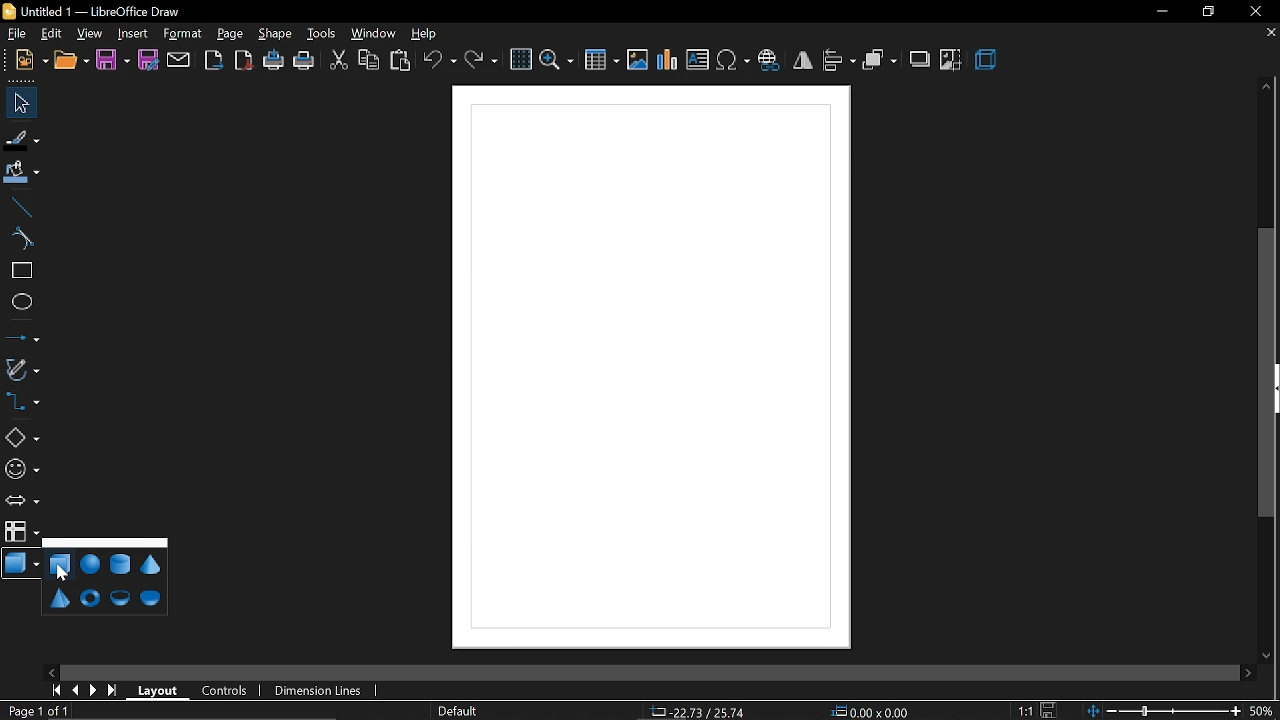 The width and height of the screenshot is (1280, 720). Describe the element at coordinates (426, 33) in the screenshot. I see `help` at that location.